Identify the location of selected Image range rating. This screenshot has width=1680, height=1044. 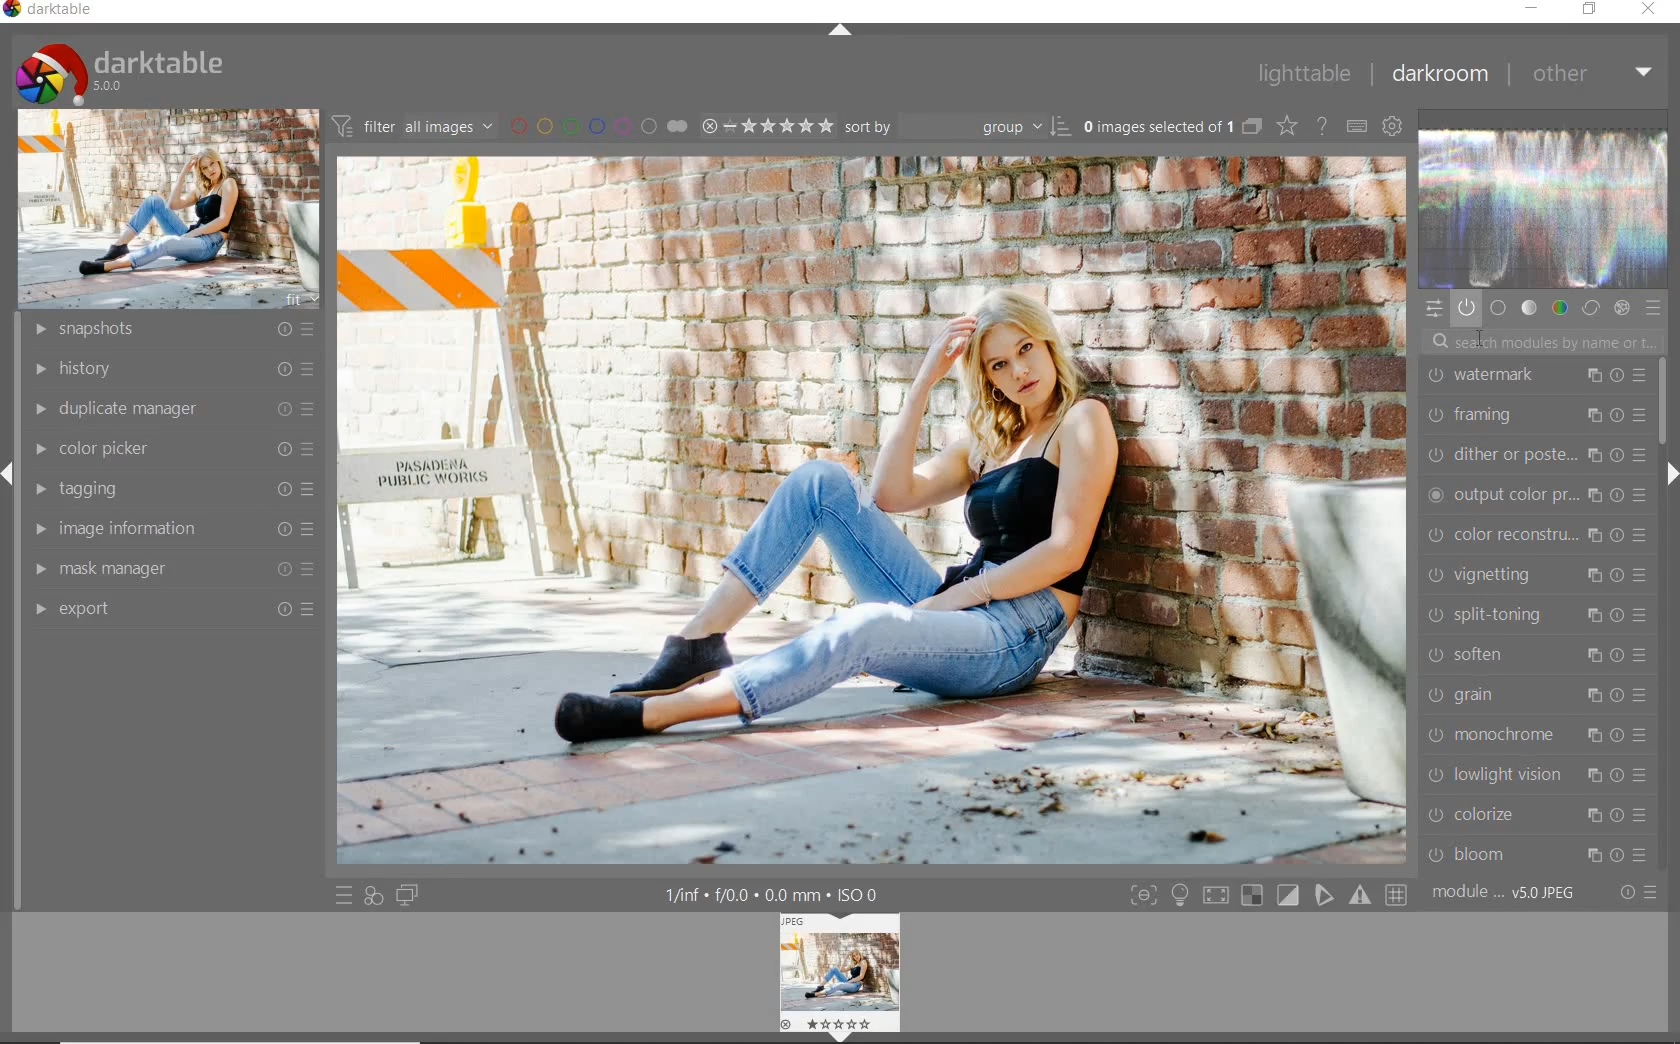
(767, 128).